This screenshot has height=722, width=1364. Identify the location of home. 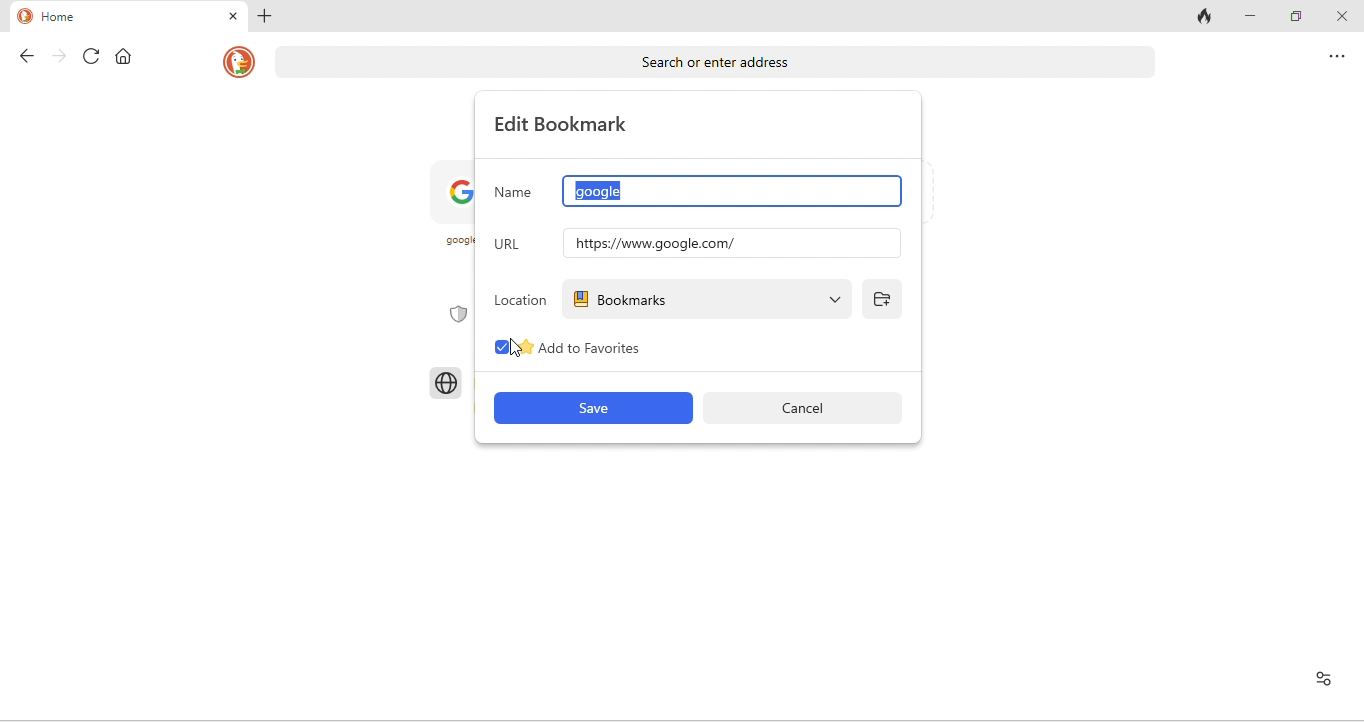
(122, 56).